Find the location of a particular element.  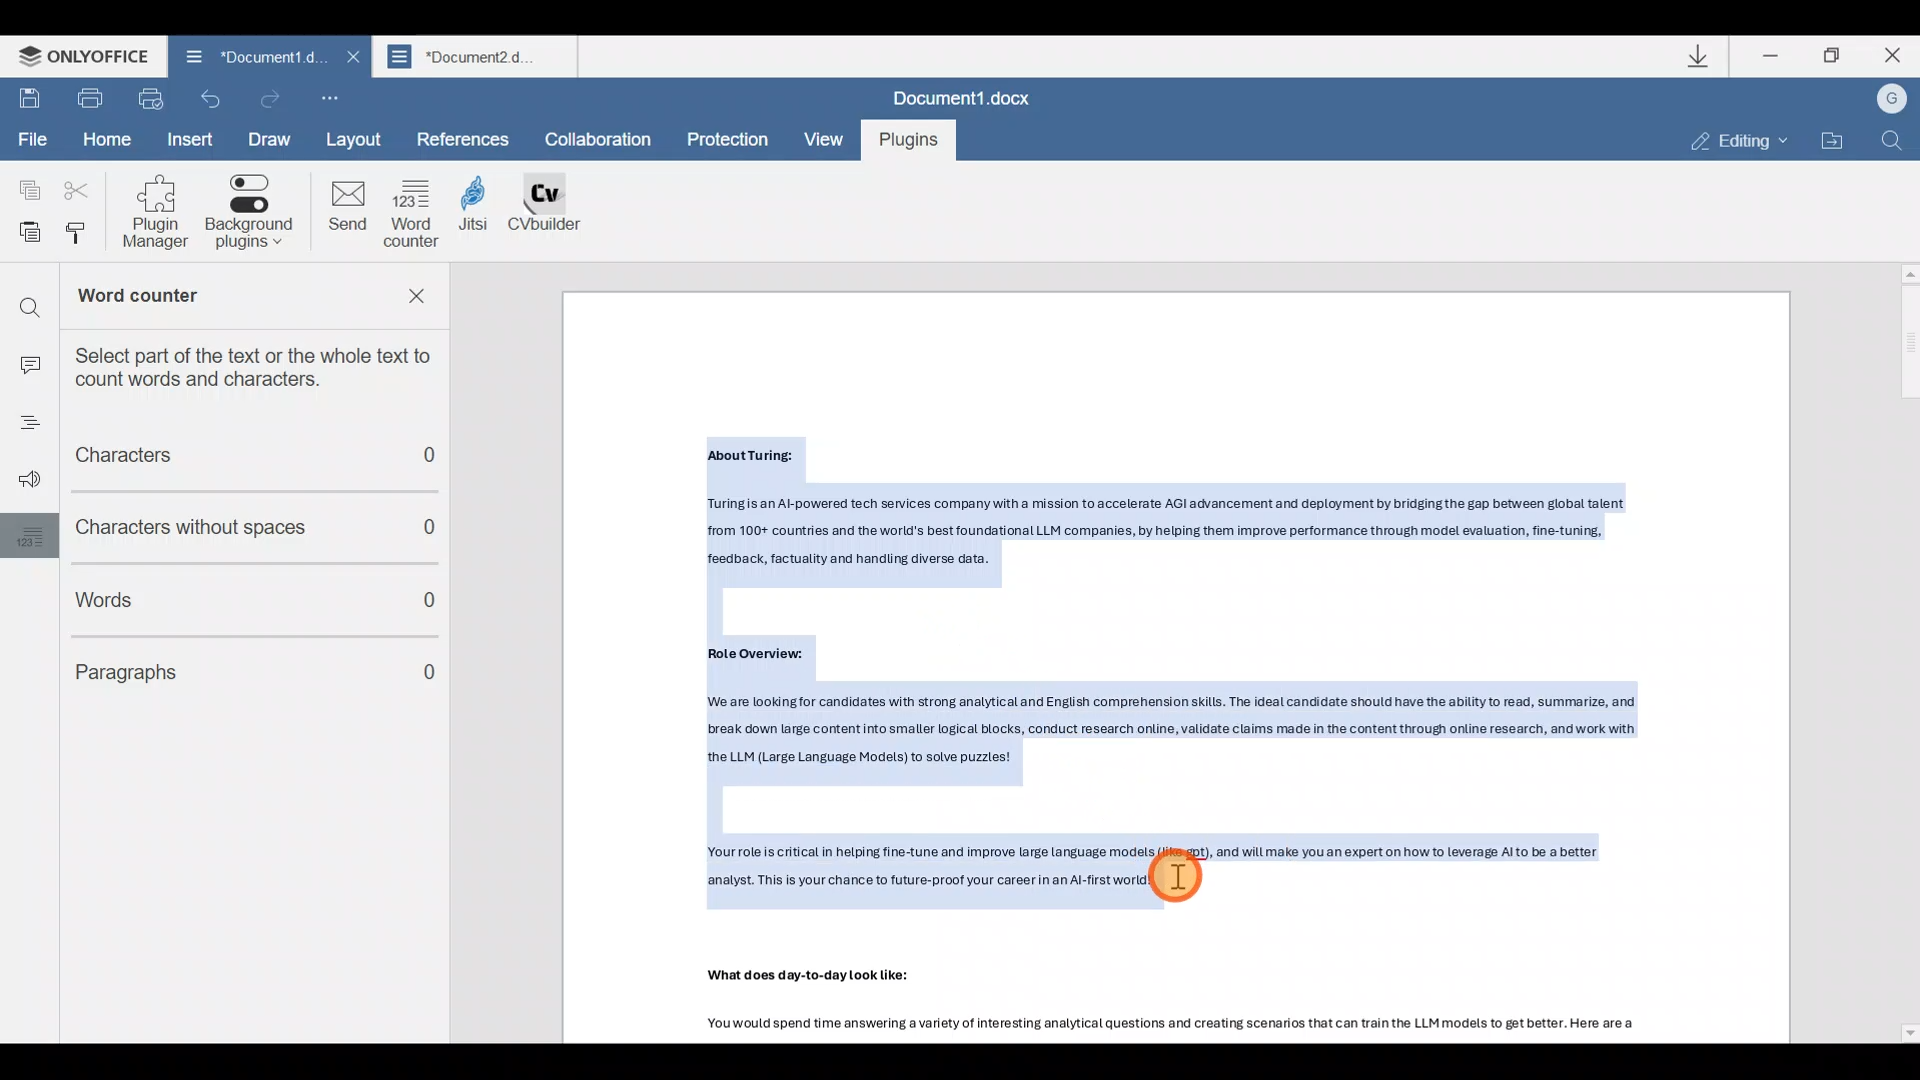

Role Overview:

‘We are looking for candidates with strong analytical and English comprehension skills. The ideal candidate should have the ability to read, summarize, and
pra am oe sar gent otc ms iis lc te Ban 1g ear, ert
ne Lrg Longuage ios o steps] is located at coordinates (1193, 713).